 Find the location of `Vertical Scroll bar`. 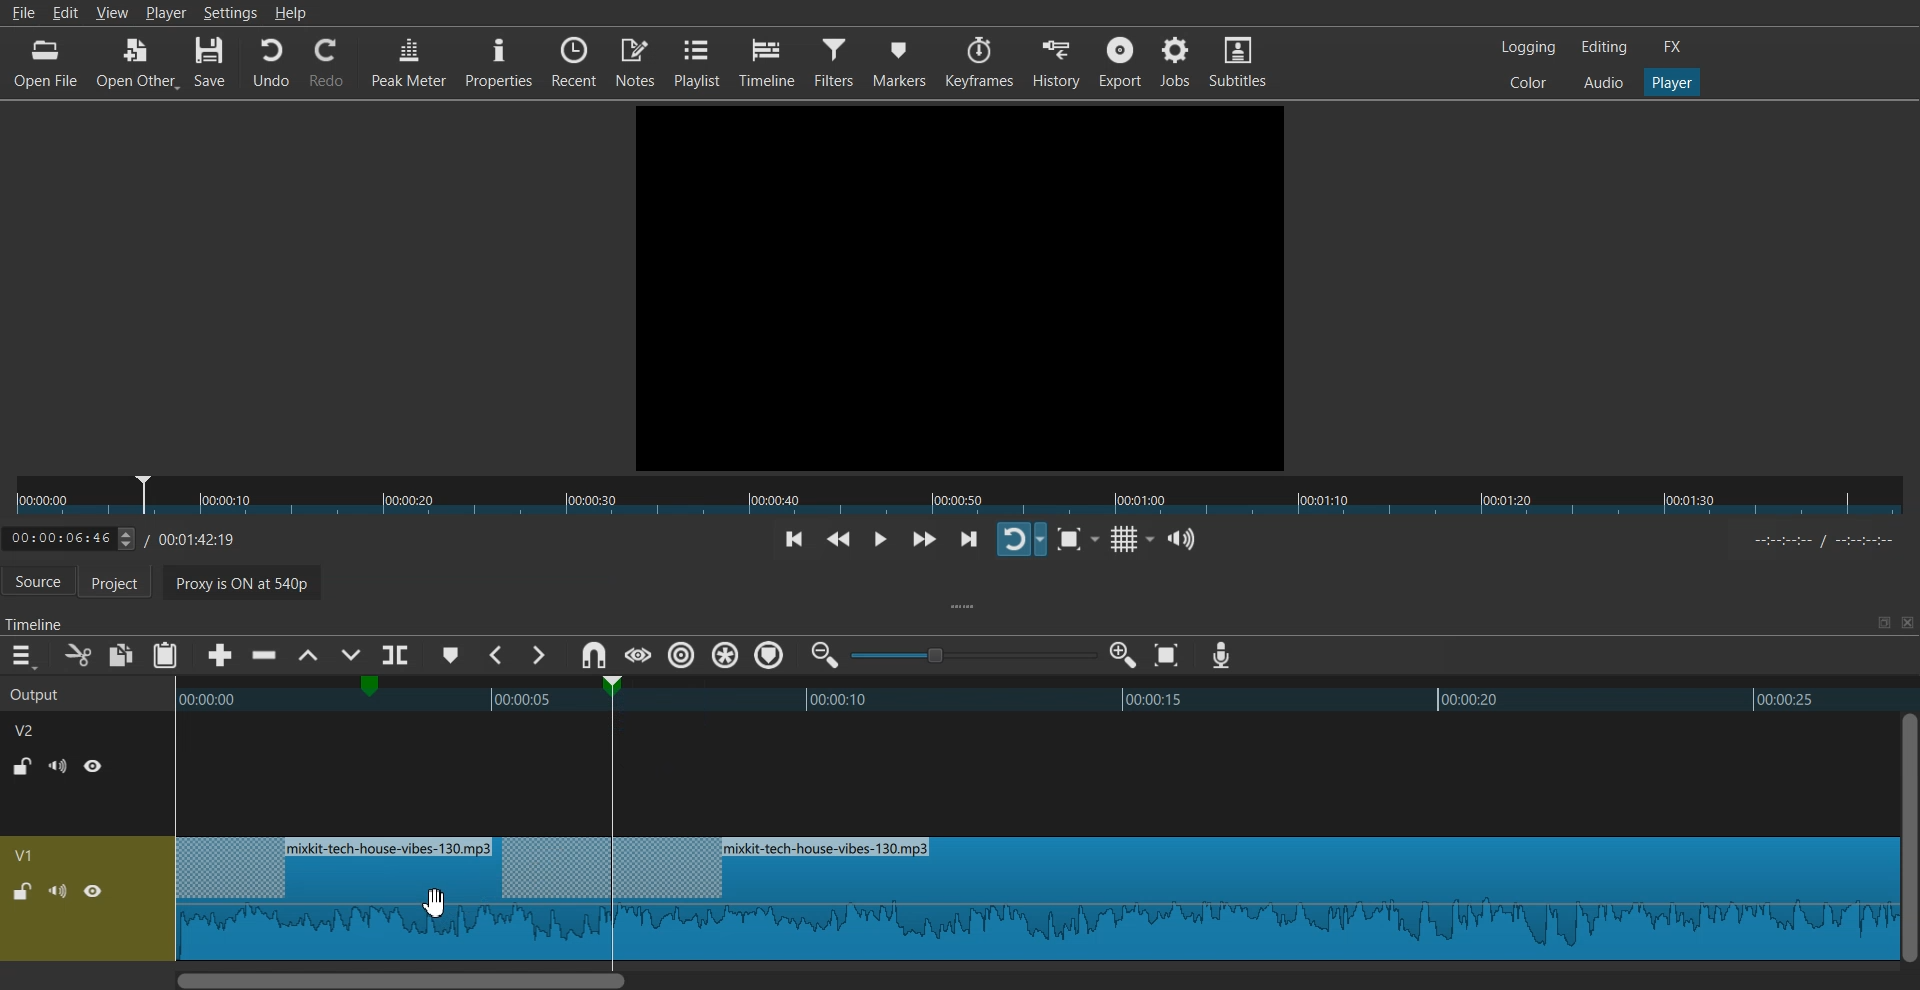

Vertical Scroll bar is located at coordinates (1908, 837).